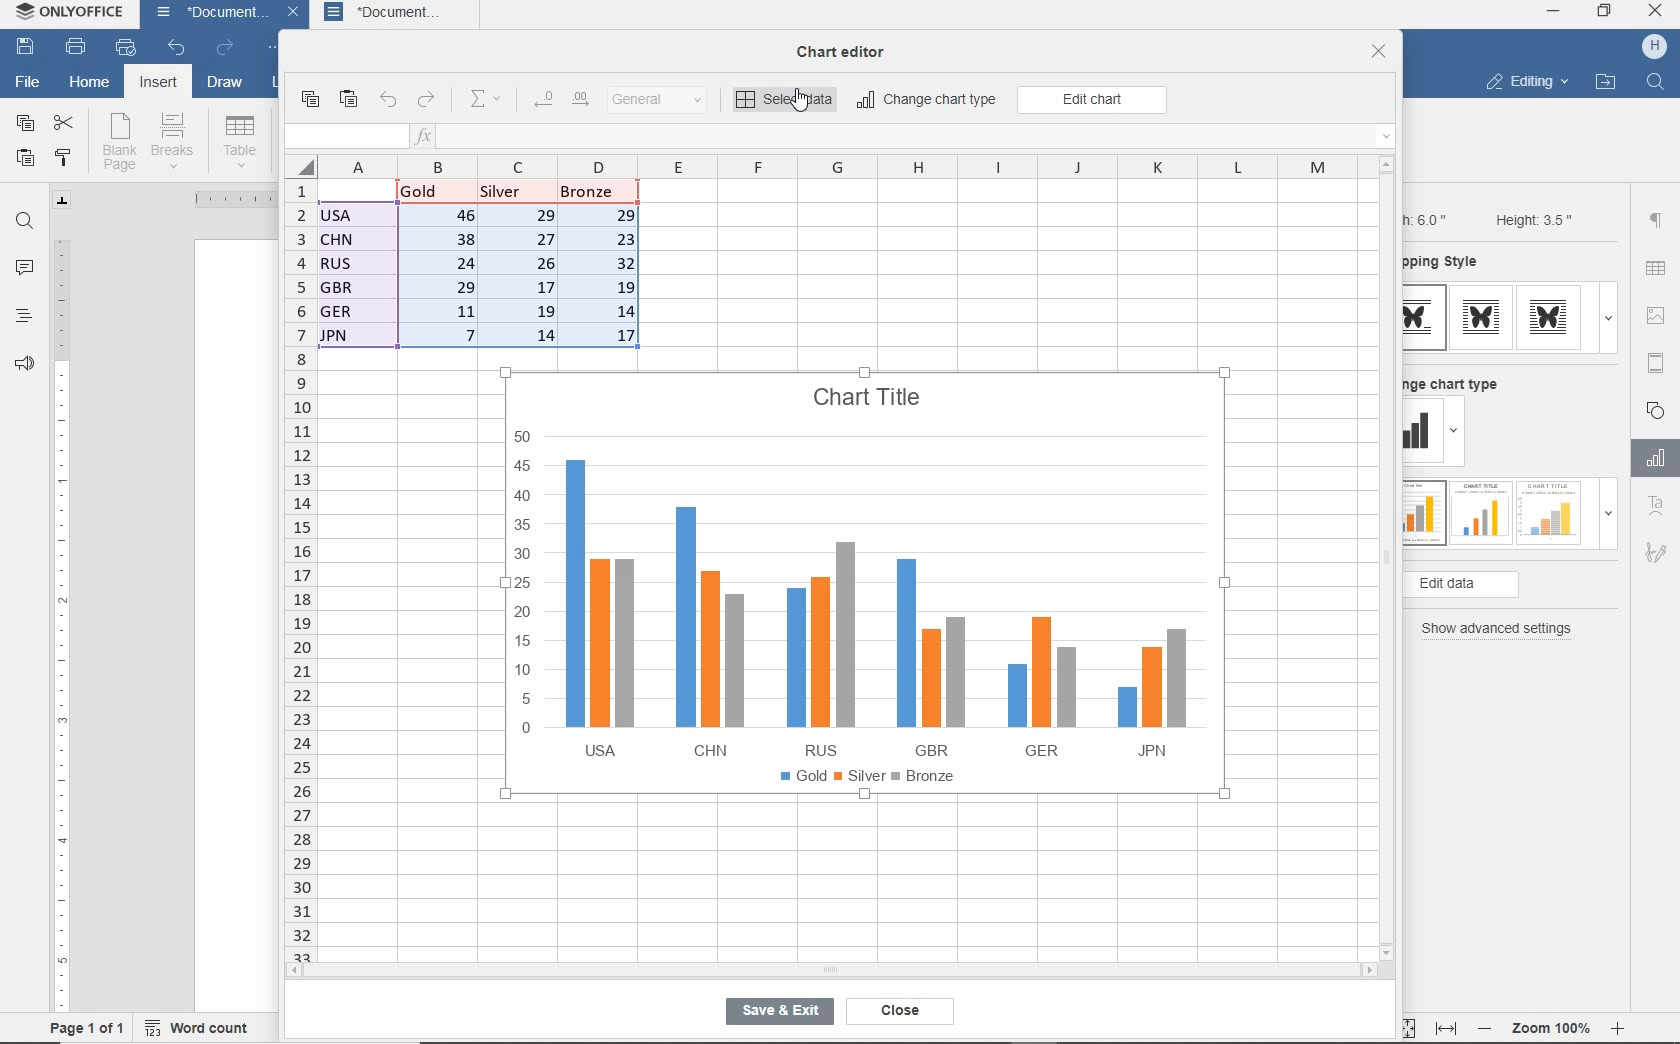 The image size is (1680, 1044). What do you see at coordinates (1608, 519) in the screenshot?
I see `dropdown` at bounding box center [1608, 519].